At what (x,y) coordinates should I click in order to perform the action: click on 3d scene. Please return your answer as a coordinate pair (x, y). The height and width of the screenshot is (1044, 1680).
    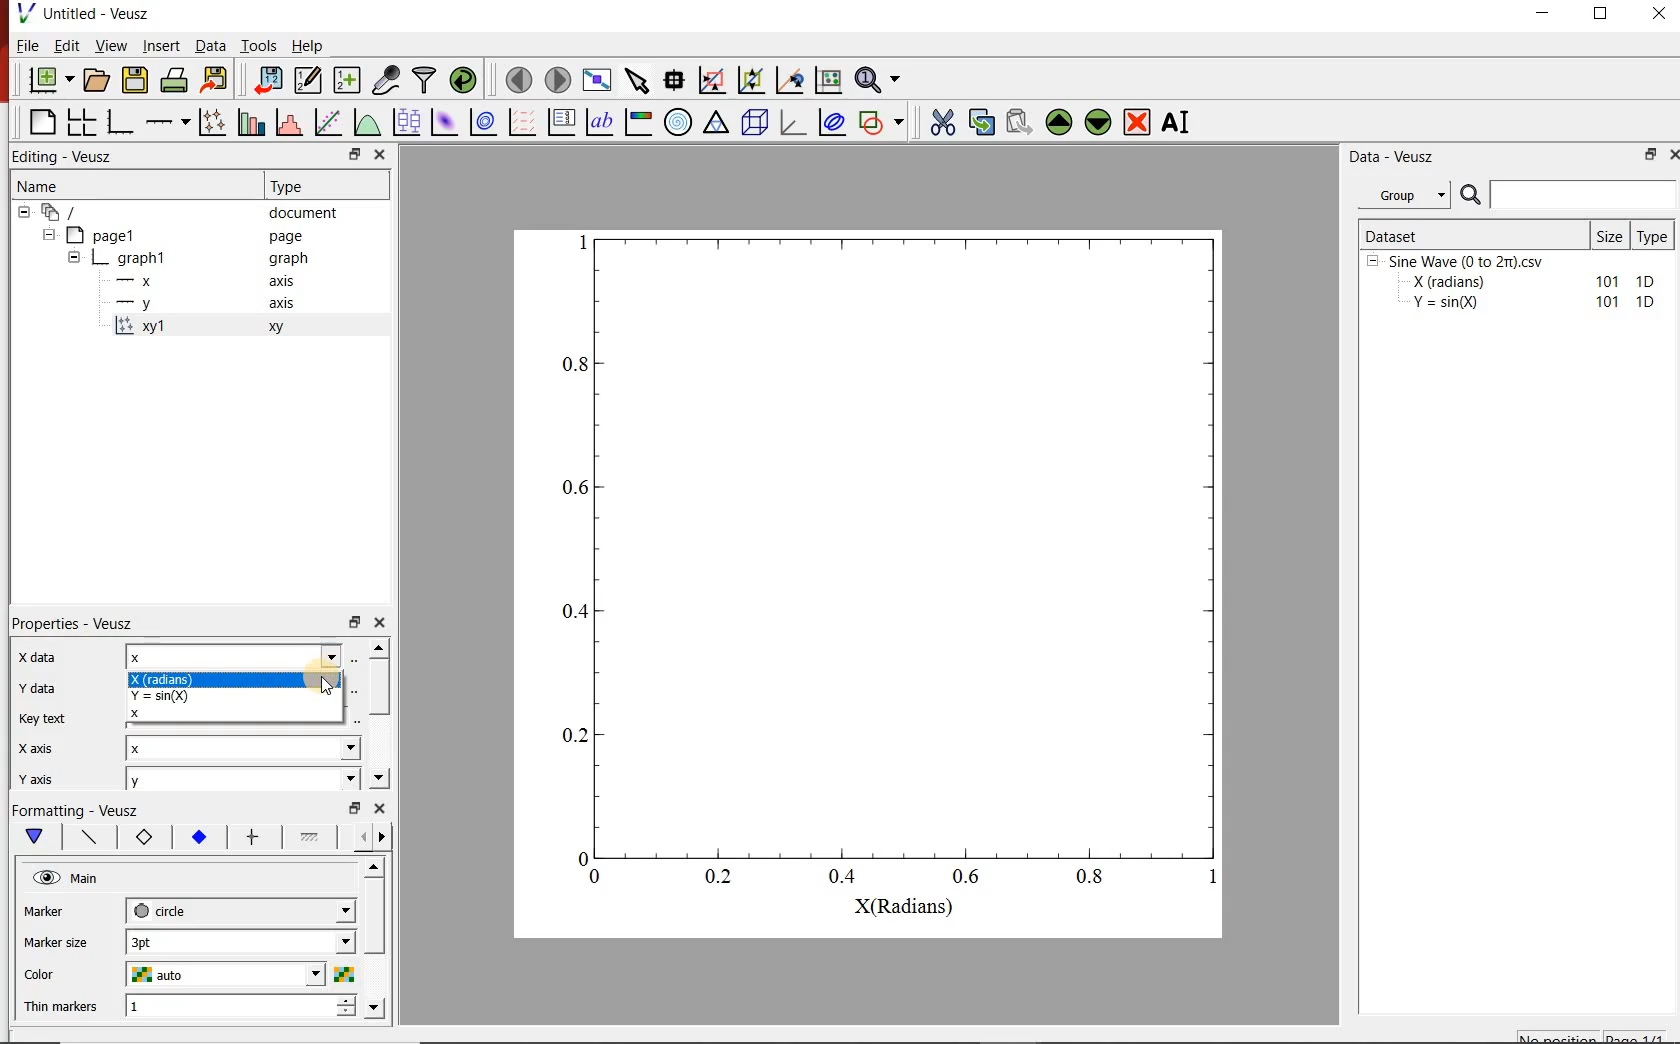
    Looking at the image, I should click on (755, 122).